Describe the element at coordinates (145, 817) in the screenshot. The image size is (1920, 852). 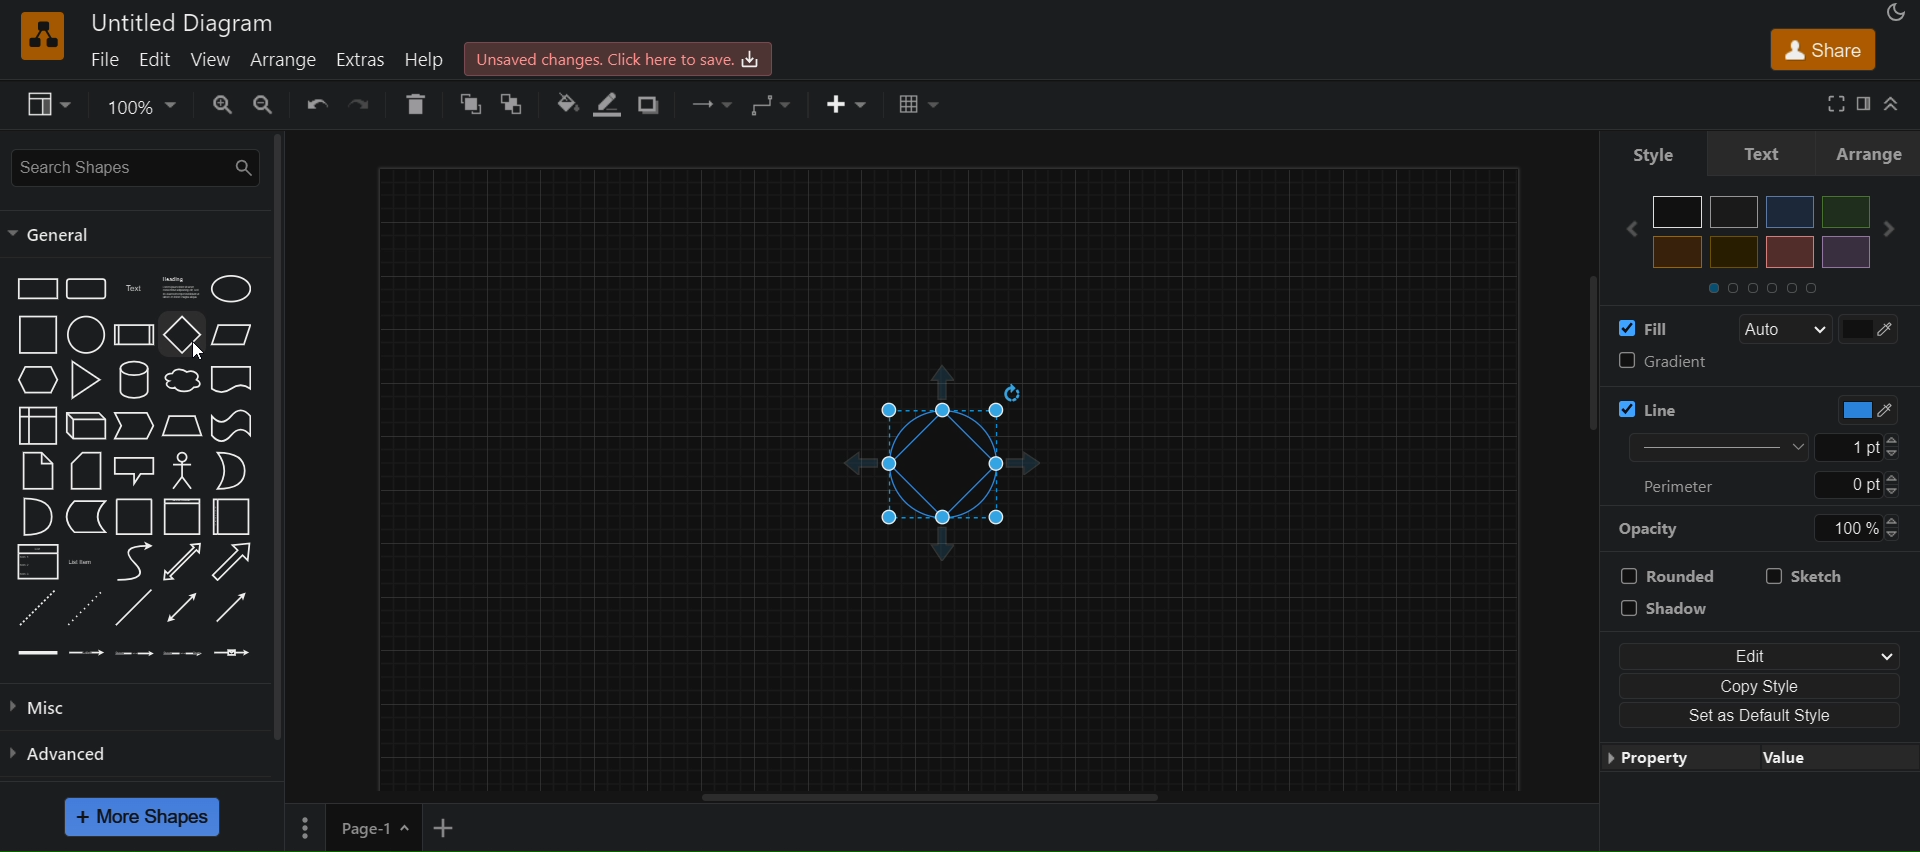
I see `more shapes` at that location.